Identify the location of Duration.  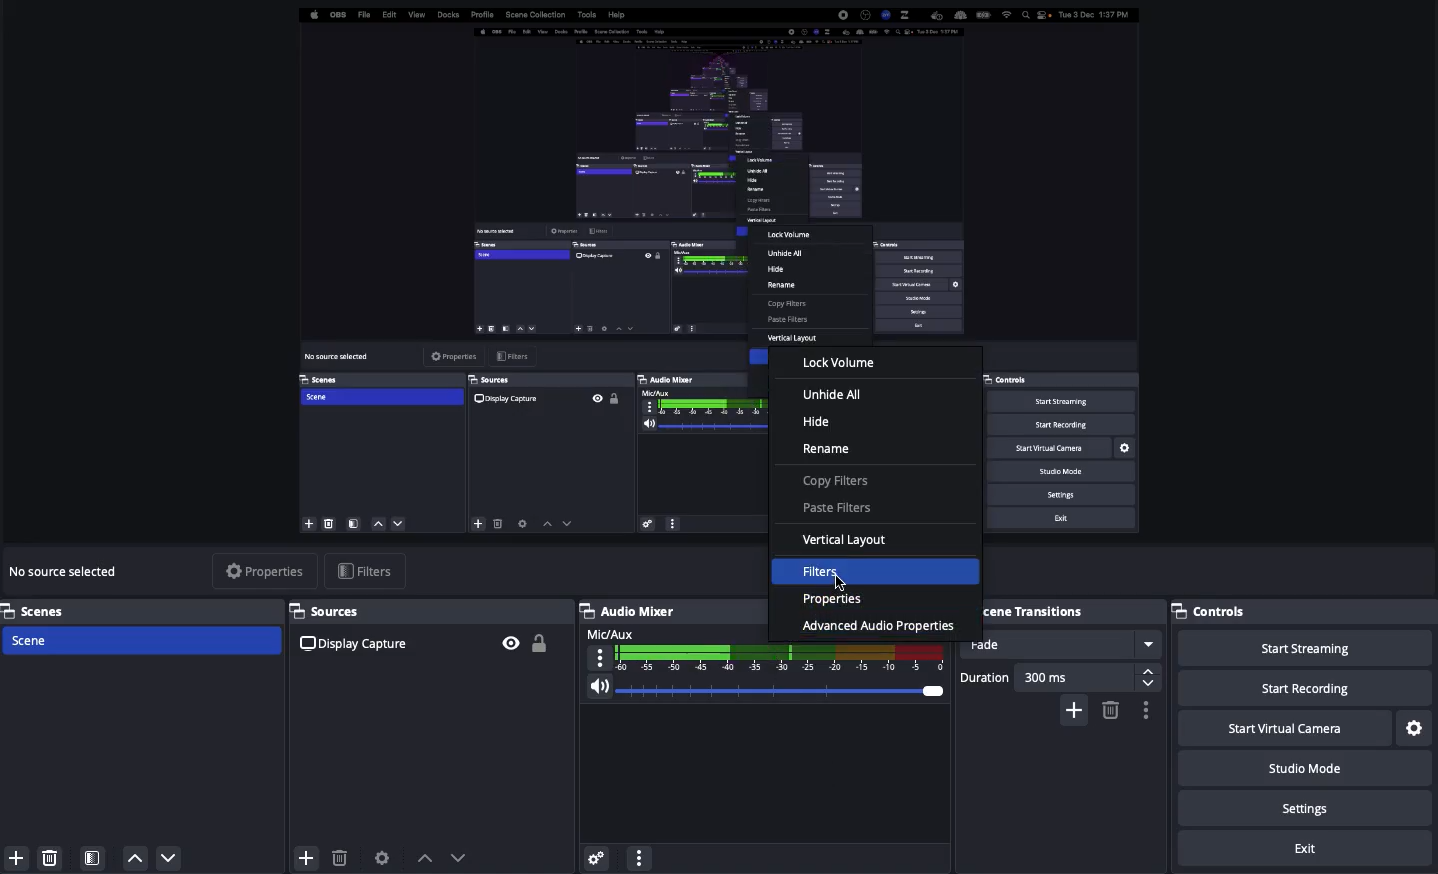
(1058, 677).